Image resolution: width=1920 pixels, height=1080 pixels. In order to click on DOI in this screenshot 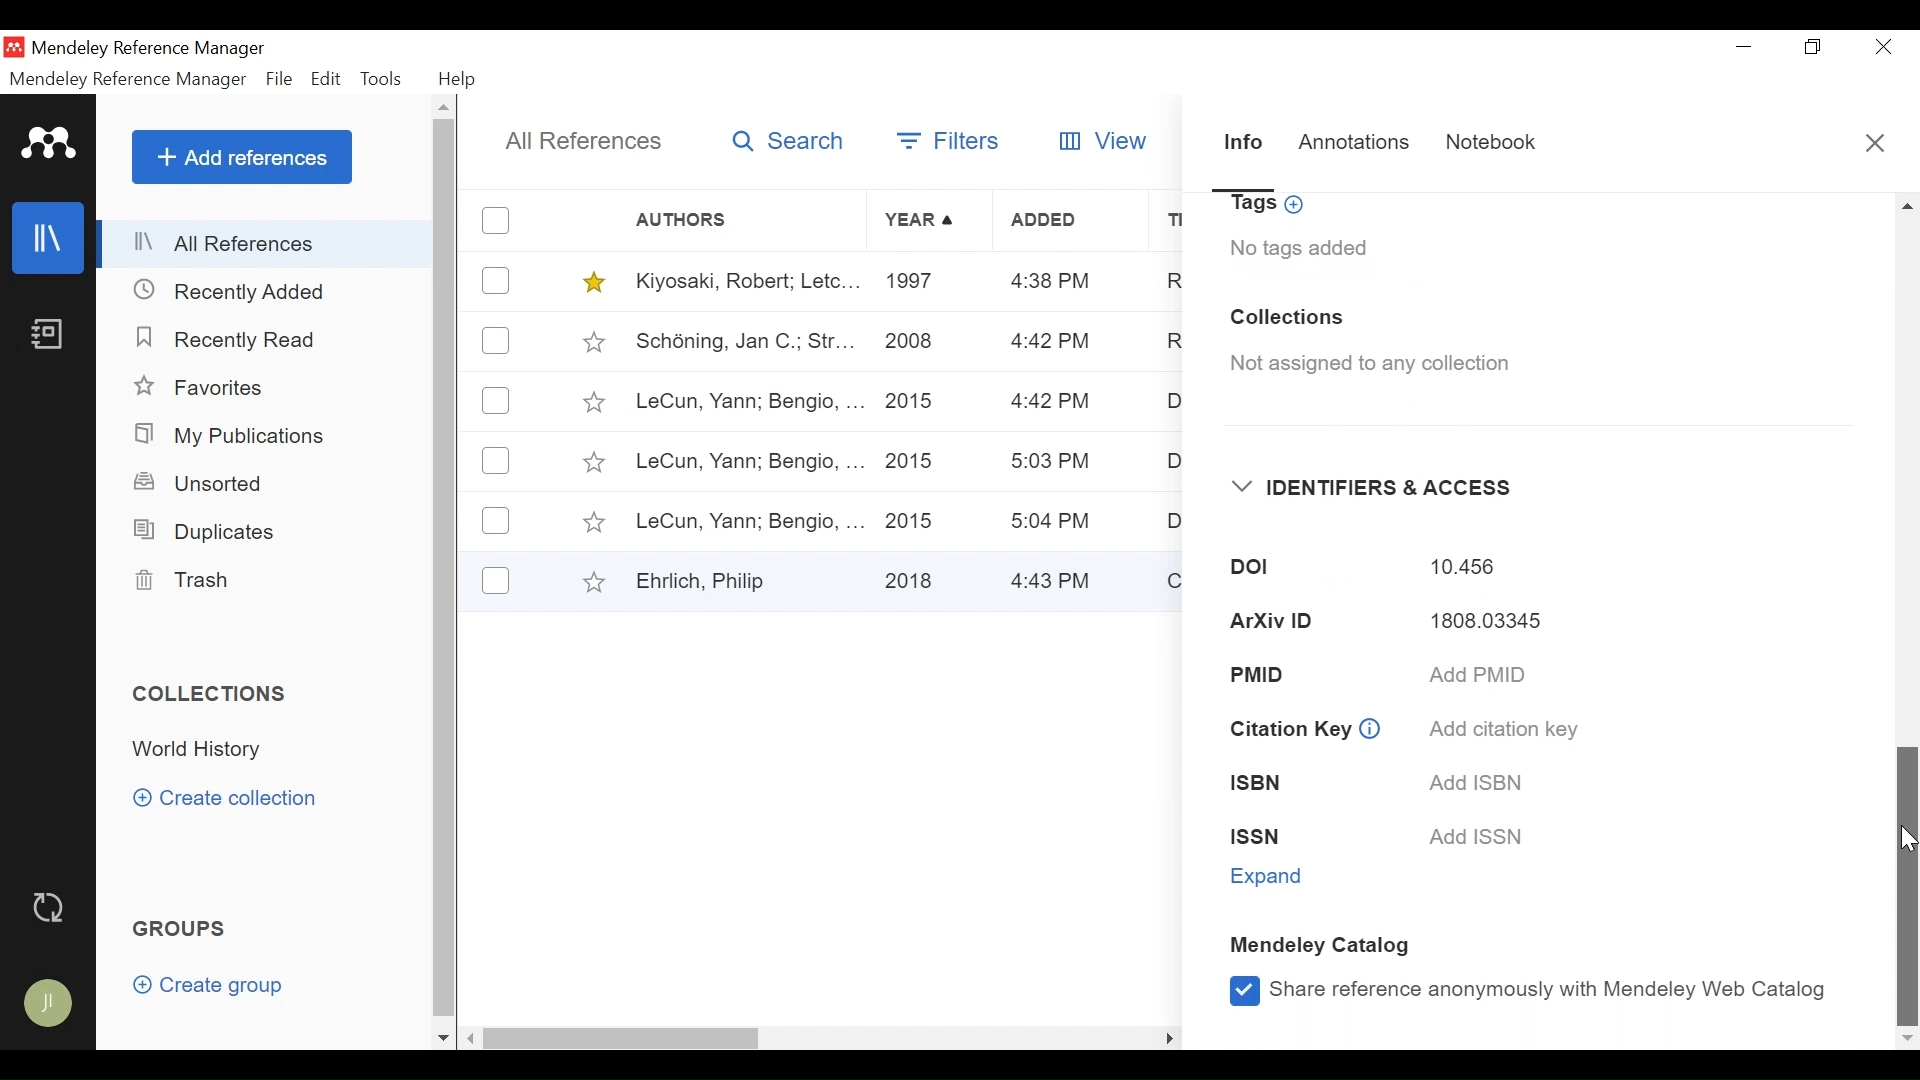, I will do `click(1236, 569)`.